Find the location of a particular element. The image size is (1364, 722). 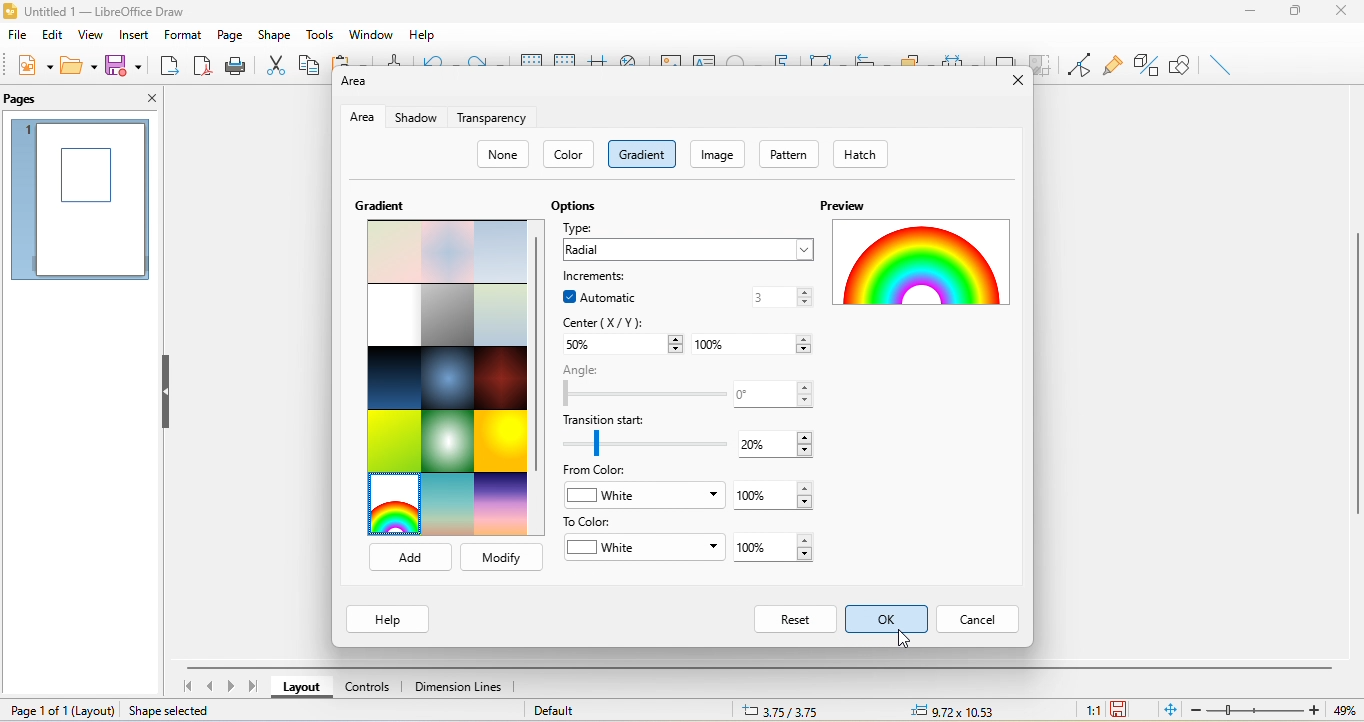

sunrise is located at coordinates (449, 508).